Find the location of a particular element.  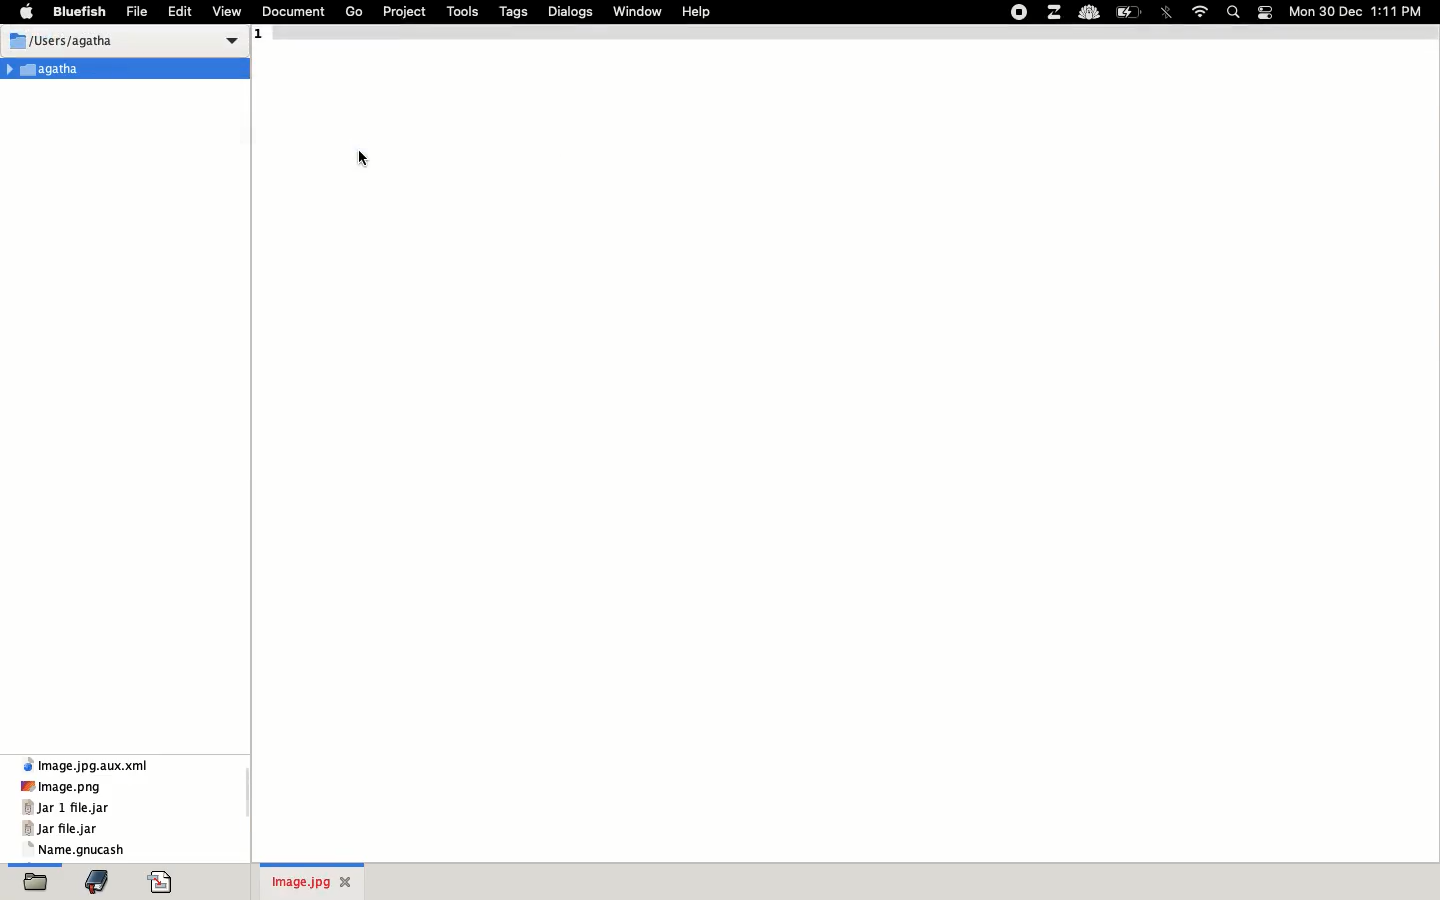

zulip is located at coordinates (1056, 12).